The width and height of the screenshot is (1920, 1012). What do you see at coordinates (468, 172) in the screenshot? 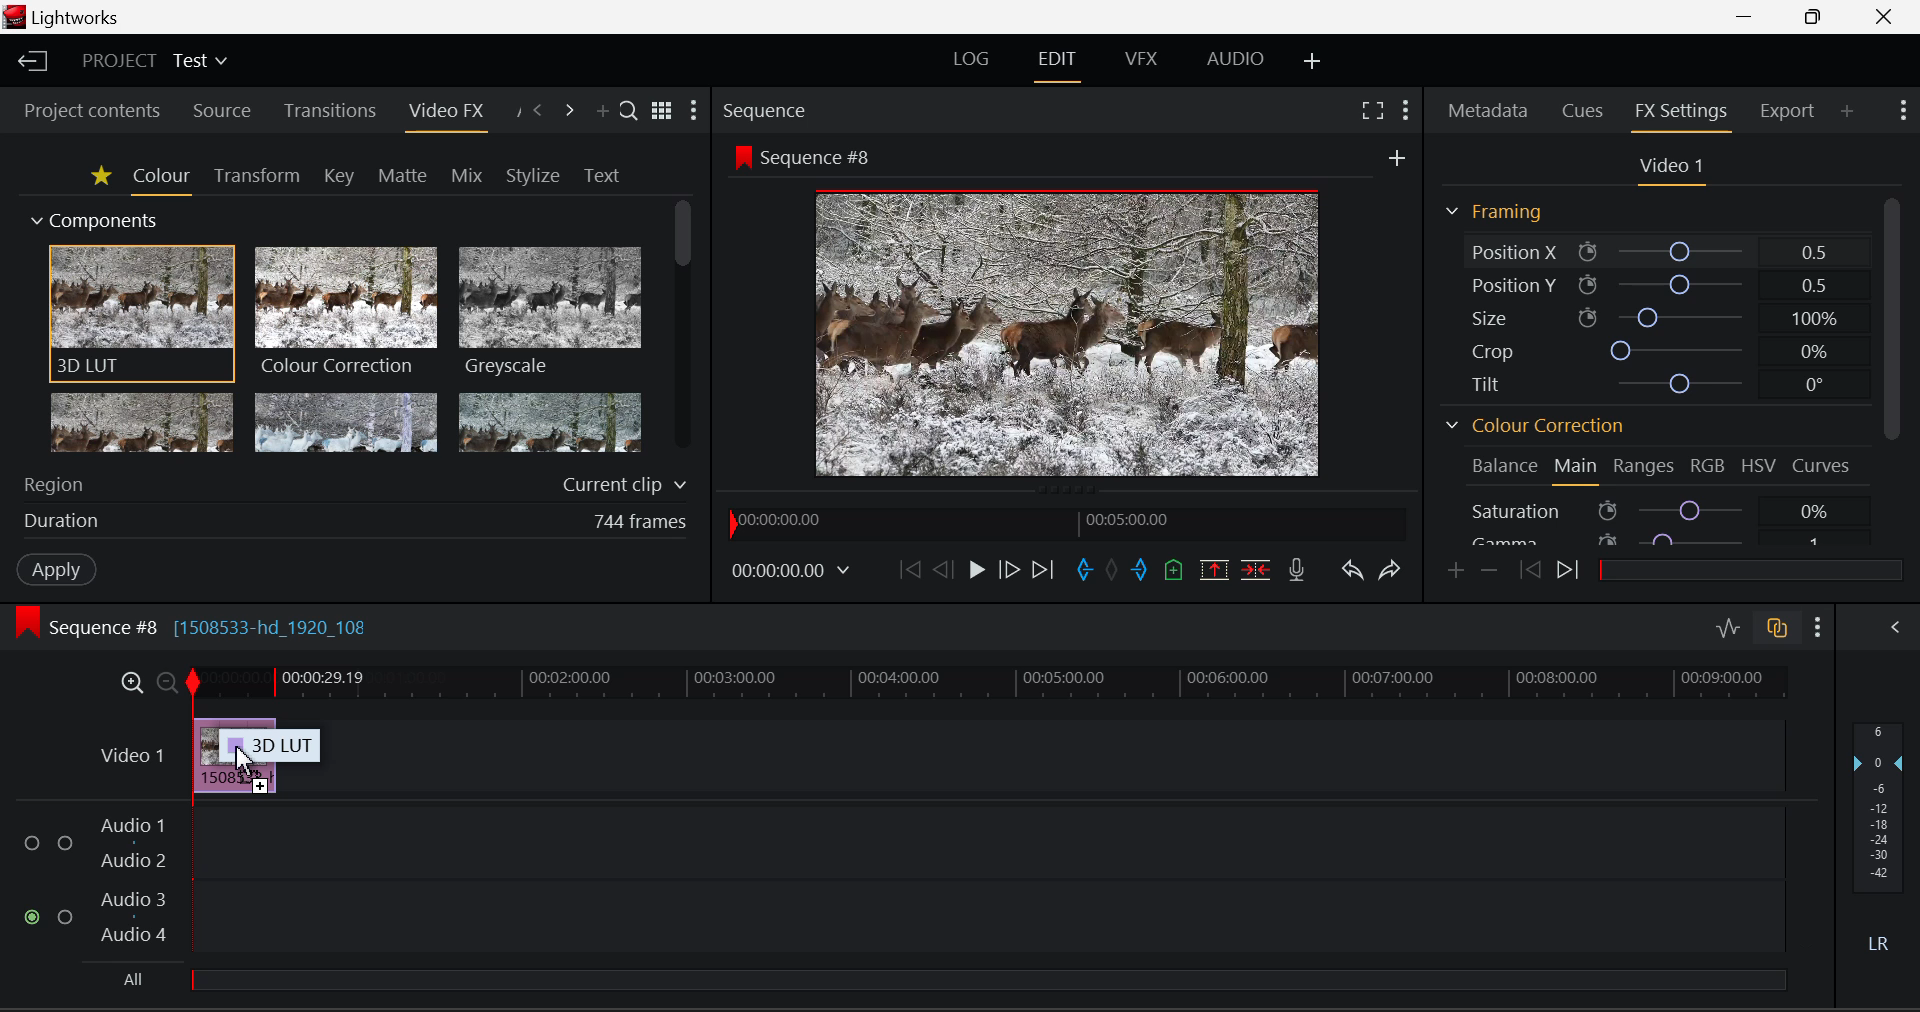
I see `Mix` at bounding box center [468, 172].